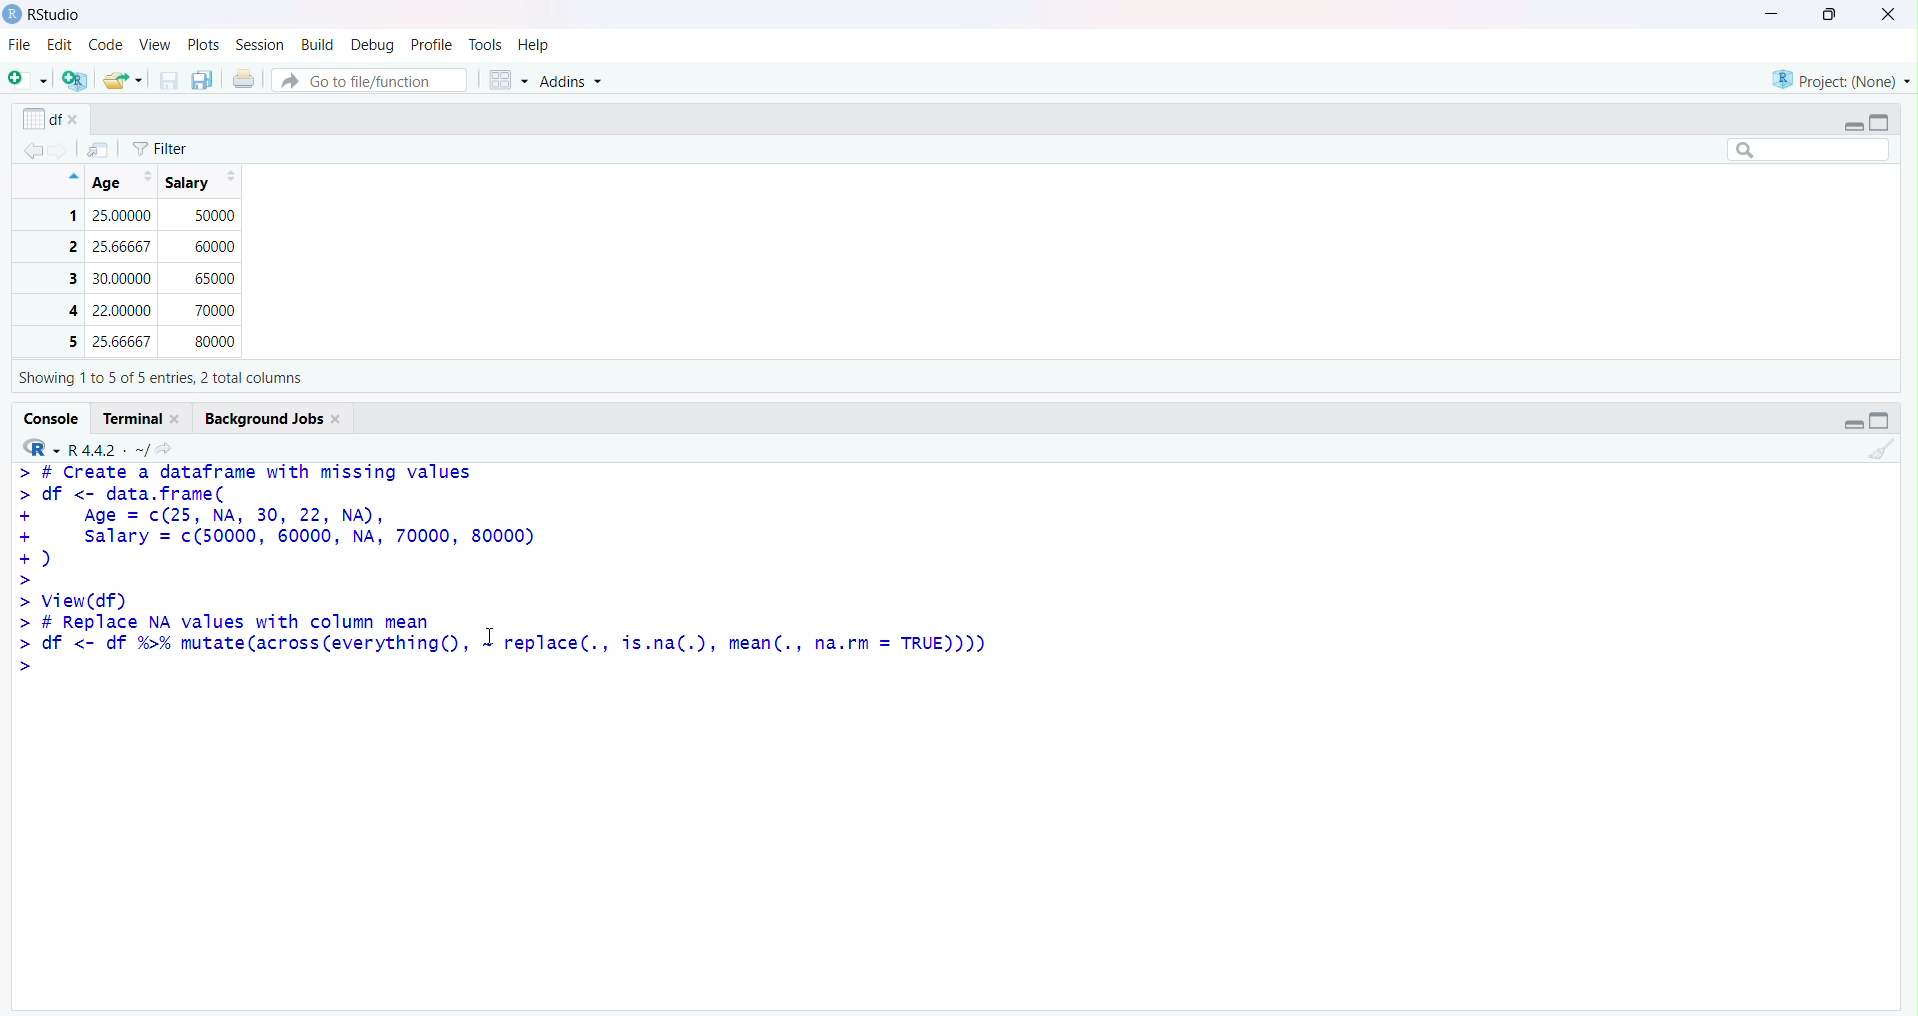  I want to click on Text cursor, so click(500, 632).